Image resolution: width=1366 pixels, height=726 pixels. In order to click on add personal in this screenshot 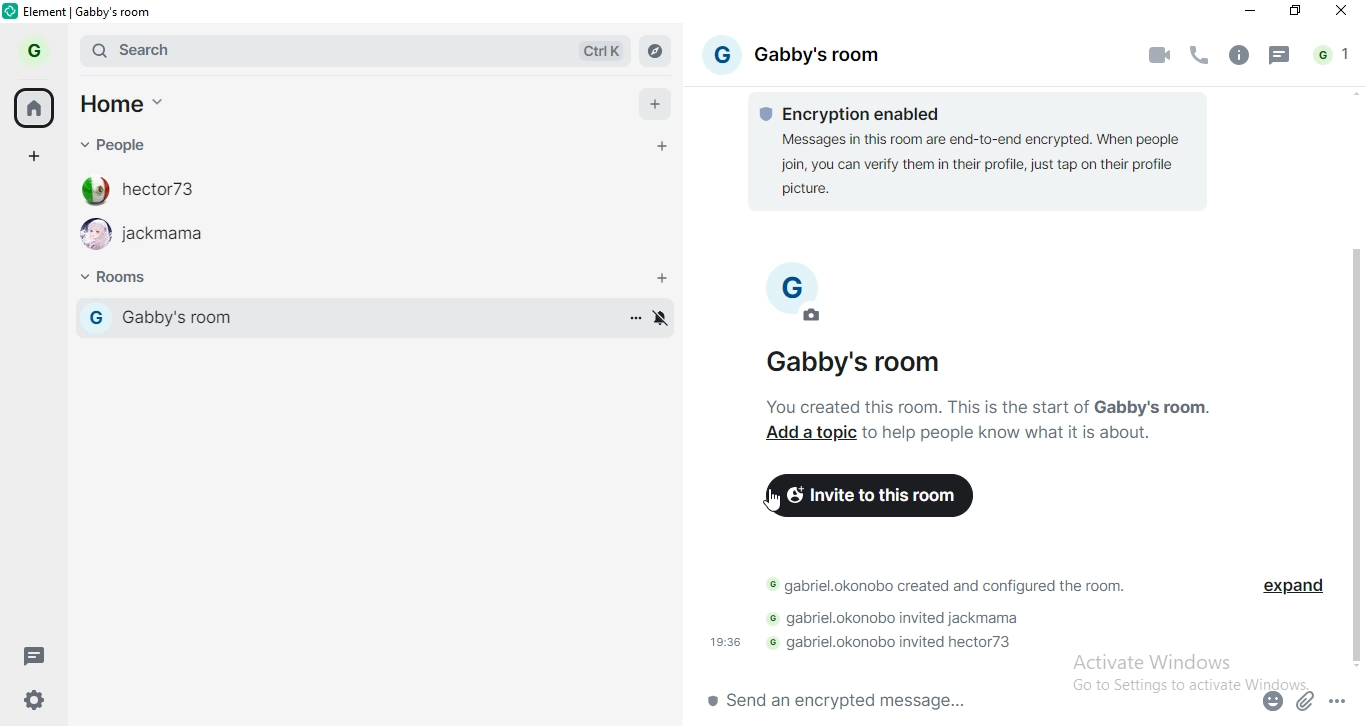, I will do `click(667, 150)`.